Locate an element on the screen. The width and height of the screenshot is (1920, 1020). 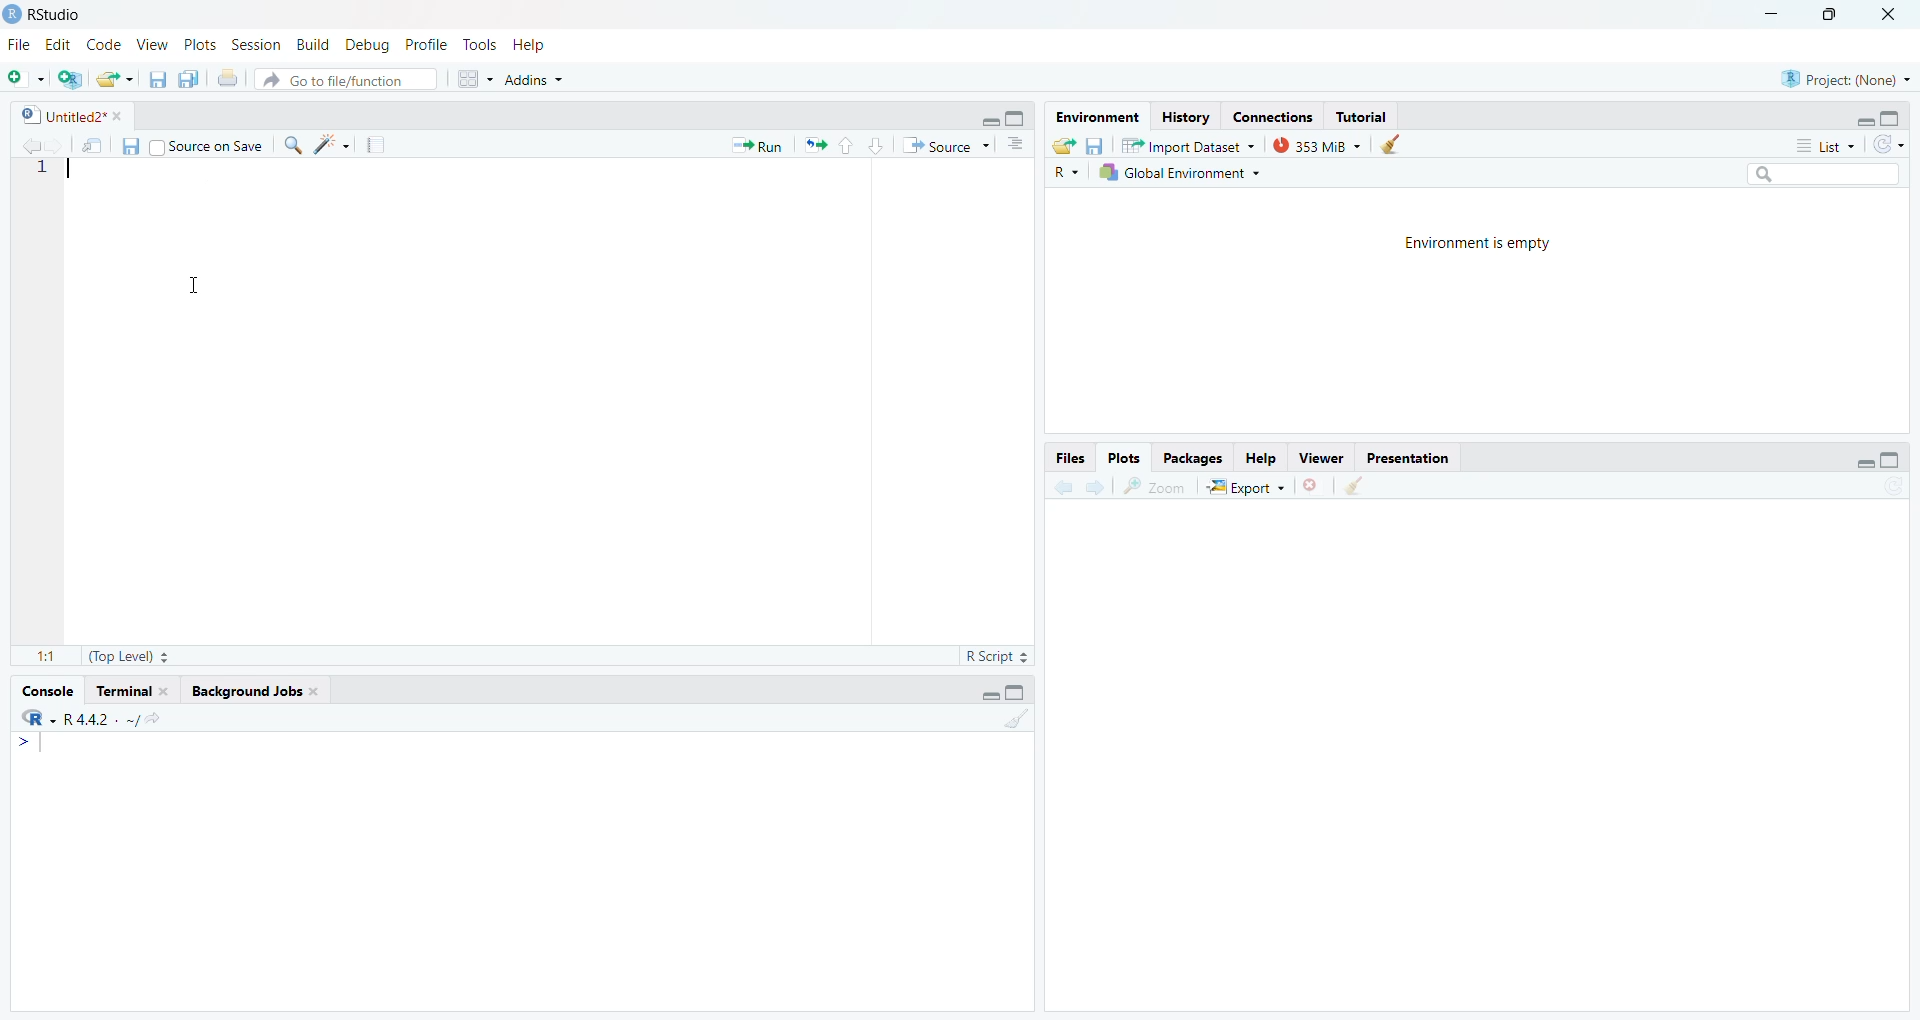
hide r script is located at coordinates (982, 696).